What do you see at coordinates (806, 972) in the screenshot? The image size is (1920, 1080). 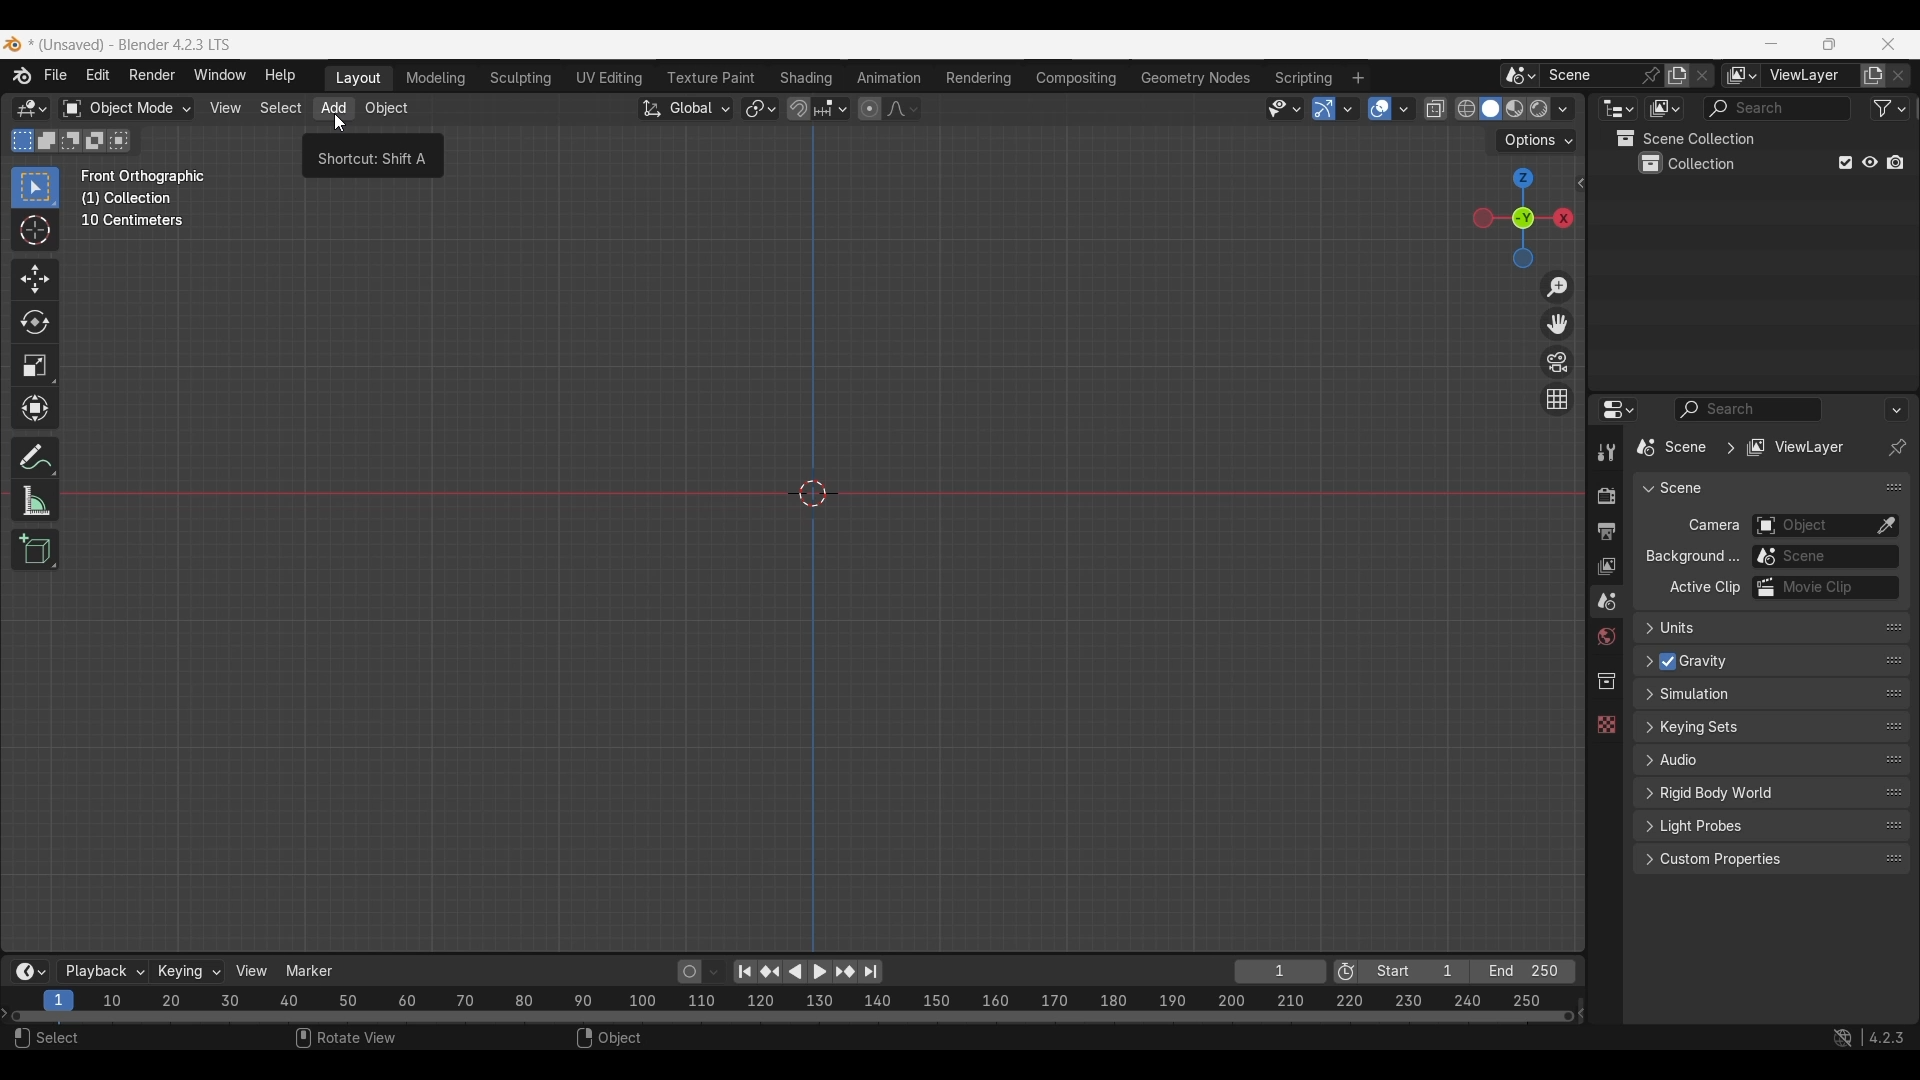 I see `Play animation` at bounding box center [806, 972].